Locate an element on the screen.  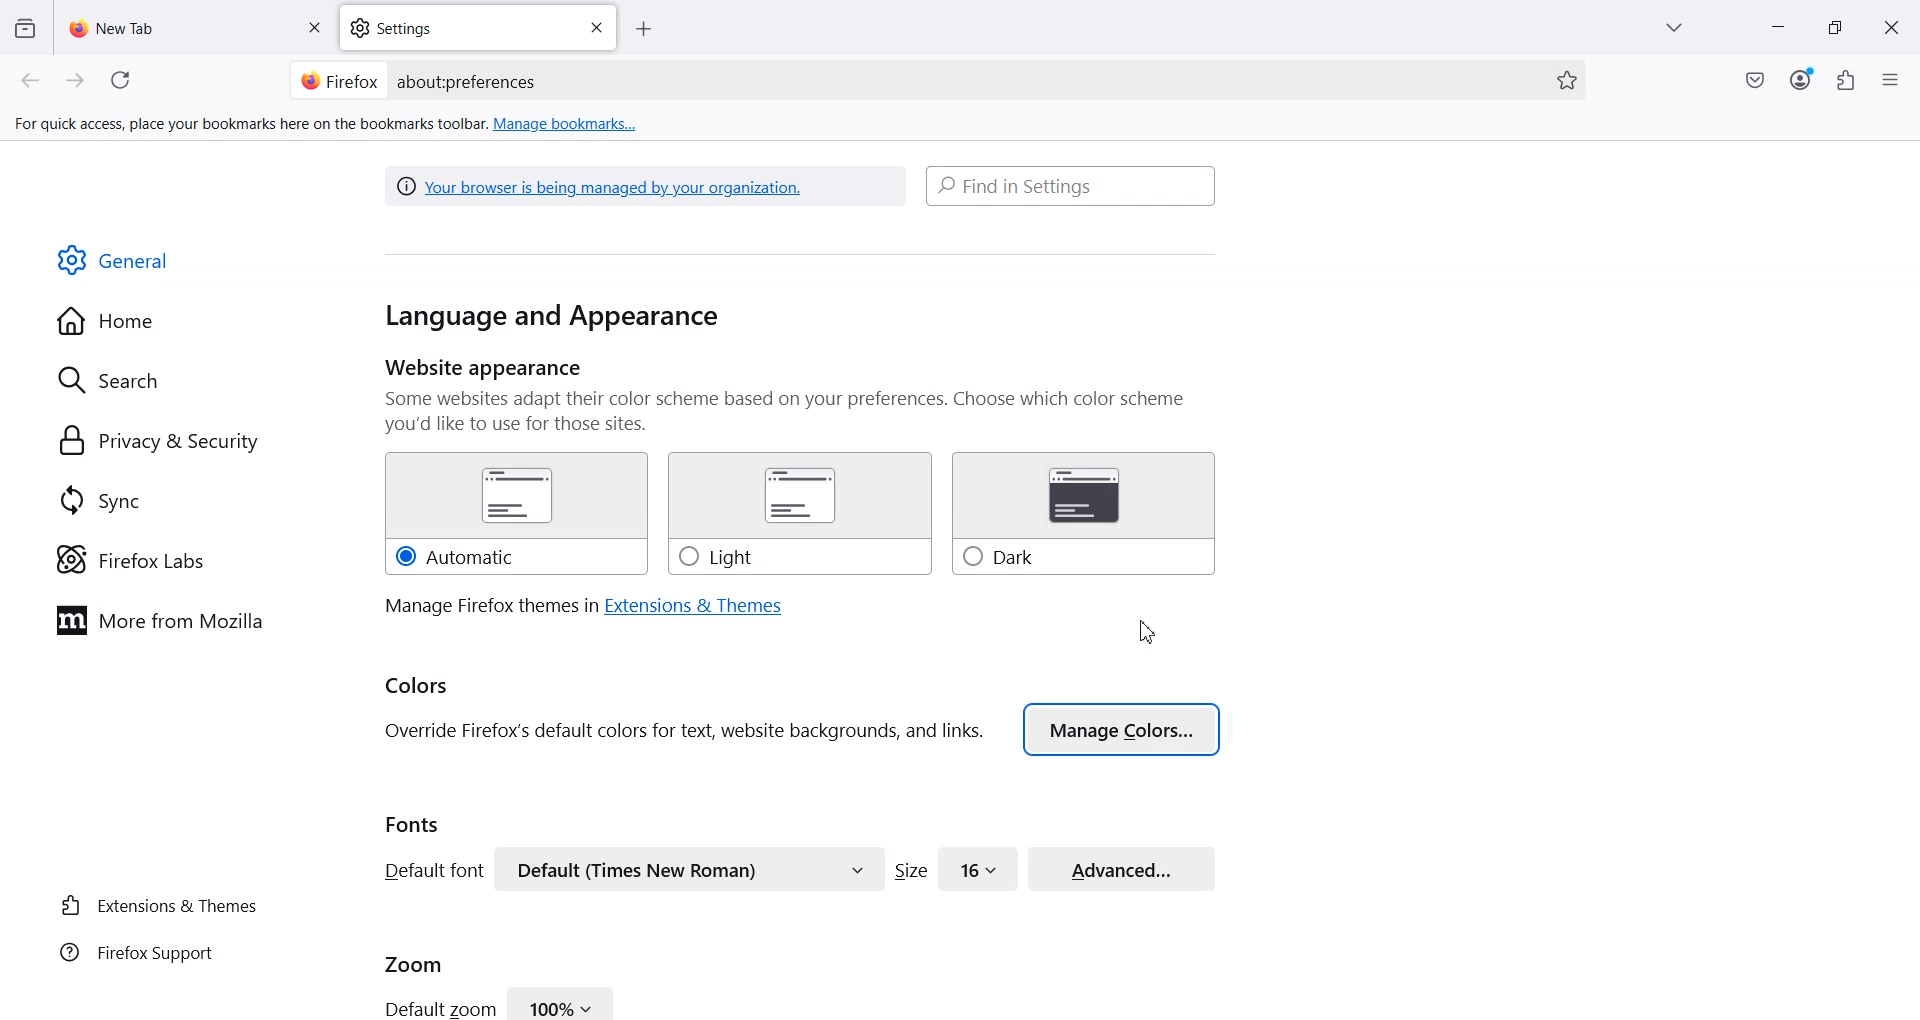
16 is located at coordinates (979, 867).